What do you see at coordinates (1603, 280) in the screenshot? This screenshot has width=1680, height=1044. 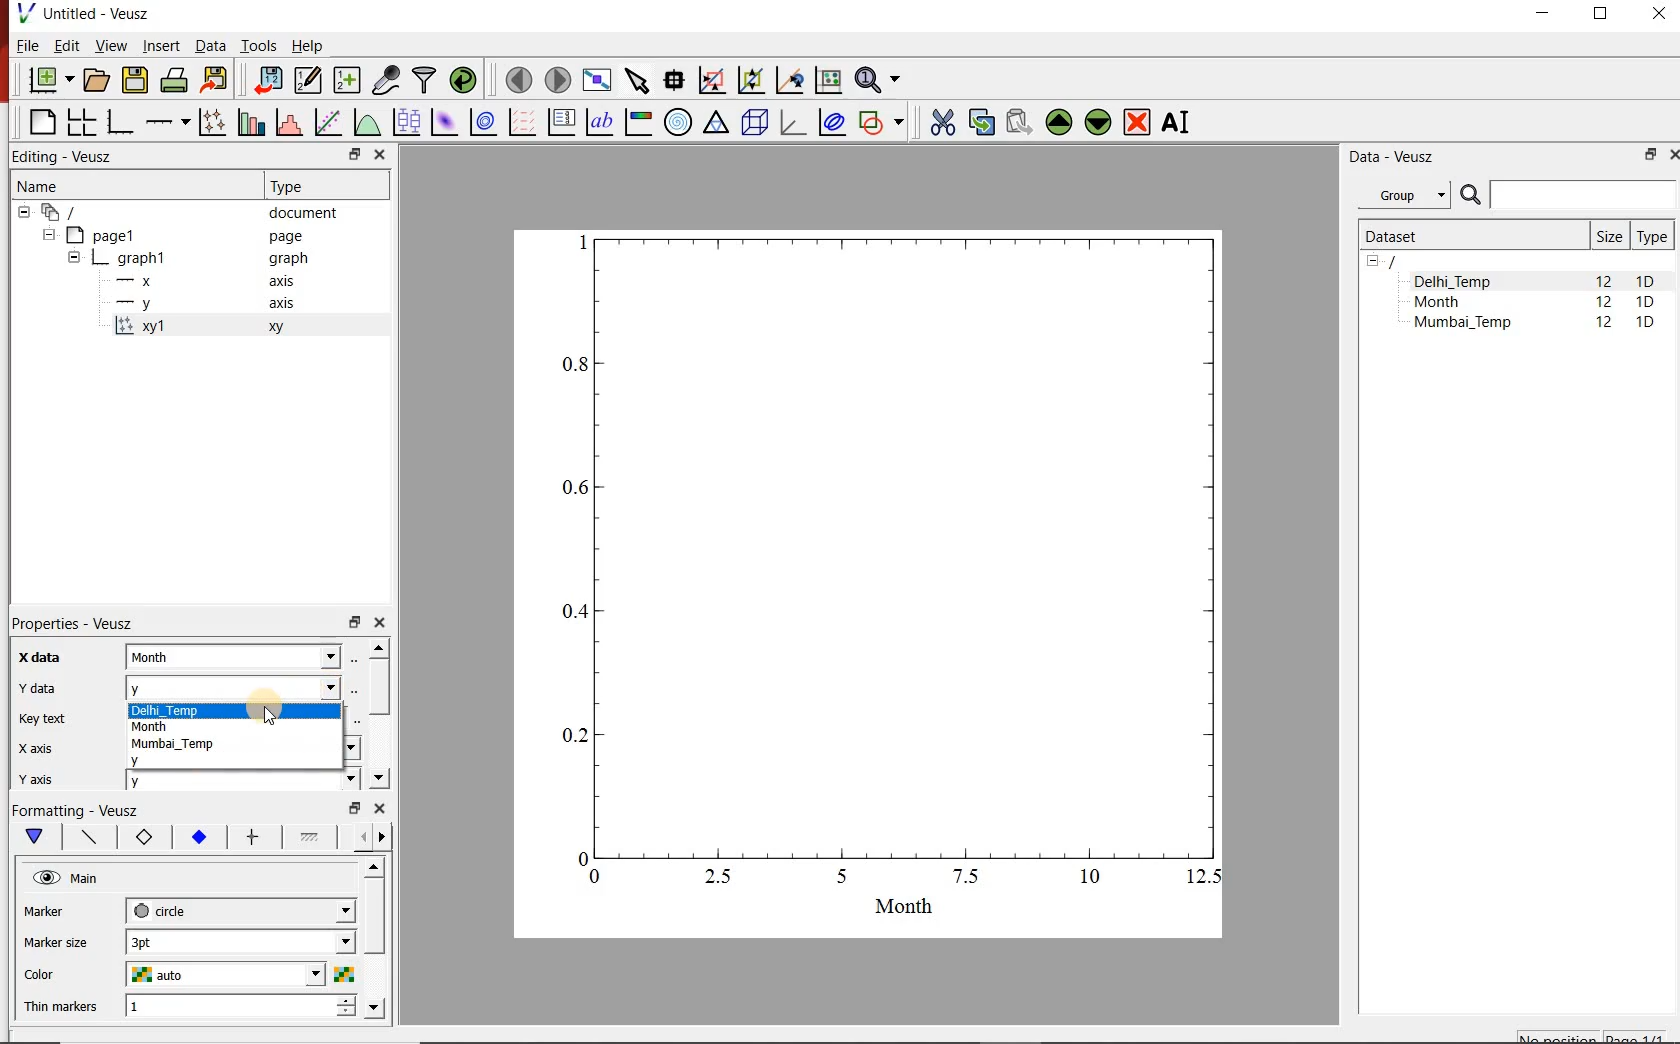 I see `12` at bounding box center [1603, 280].